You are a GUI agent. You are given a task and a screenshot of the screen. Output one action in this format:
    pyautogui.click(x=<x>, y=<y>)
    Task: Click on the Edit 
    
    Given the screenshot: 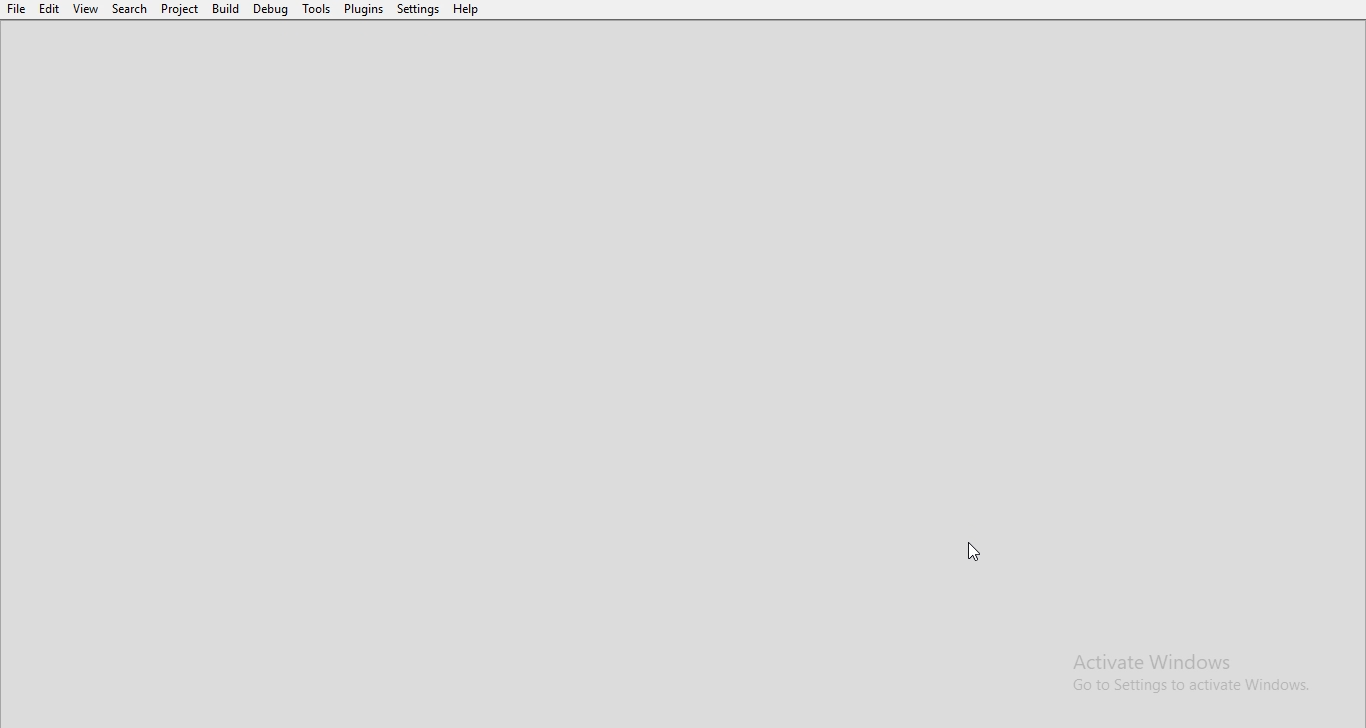 What is the action you would take?
    pyautogui.click(x=50, y=9)
    